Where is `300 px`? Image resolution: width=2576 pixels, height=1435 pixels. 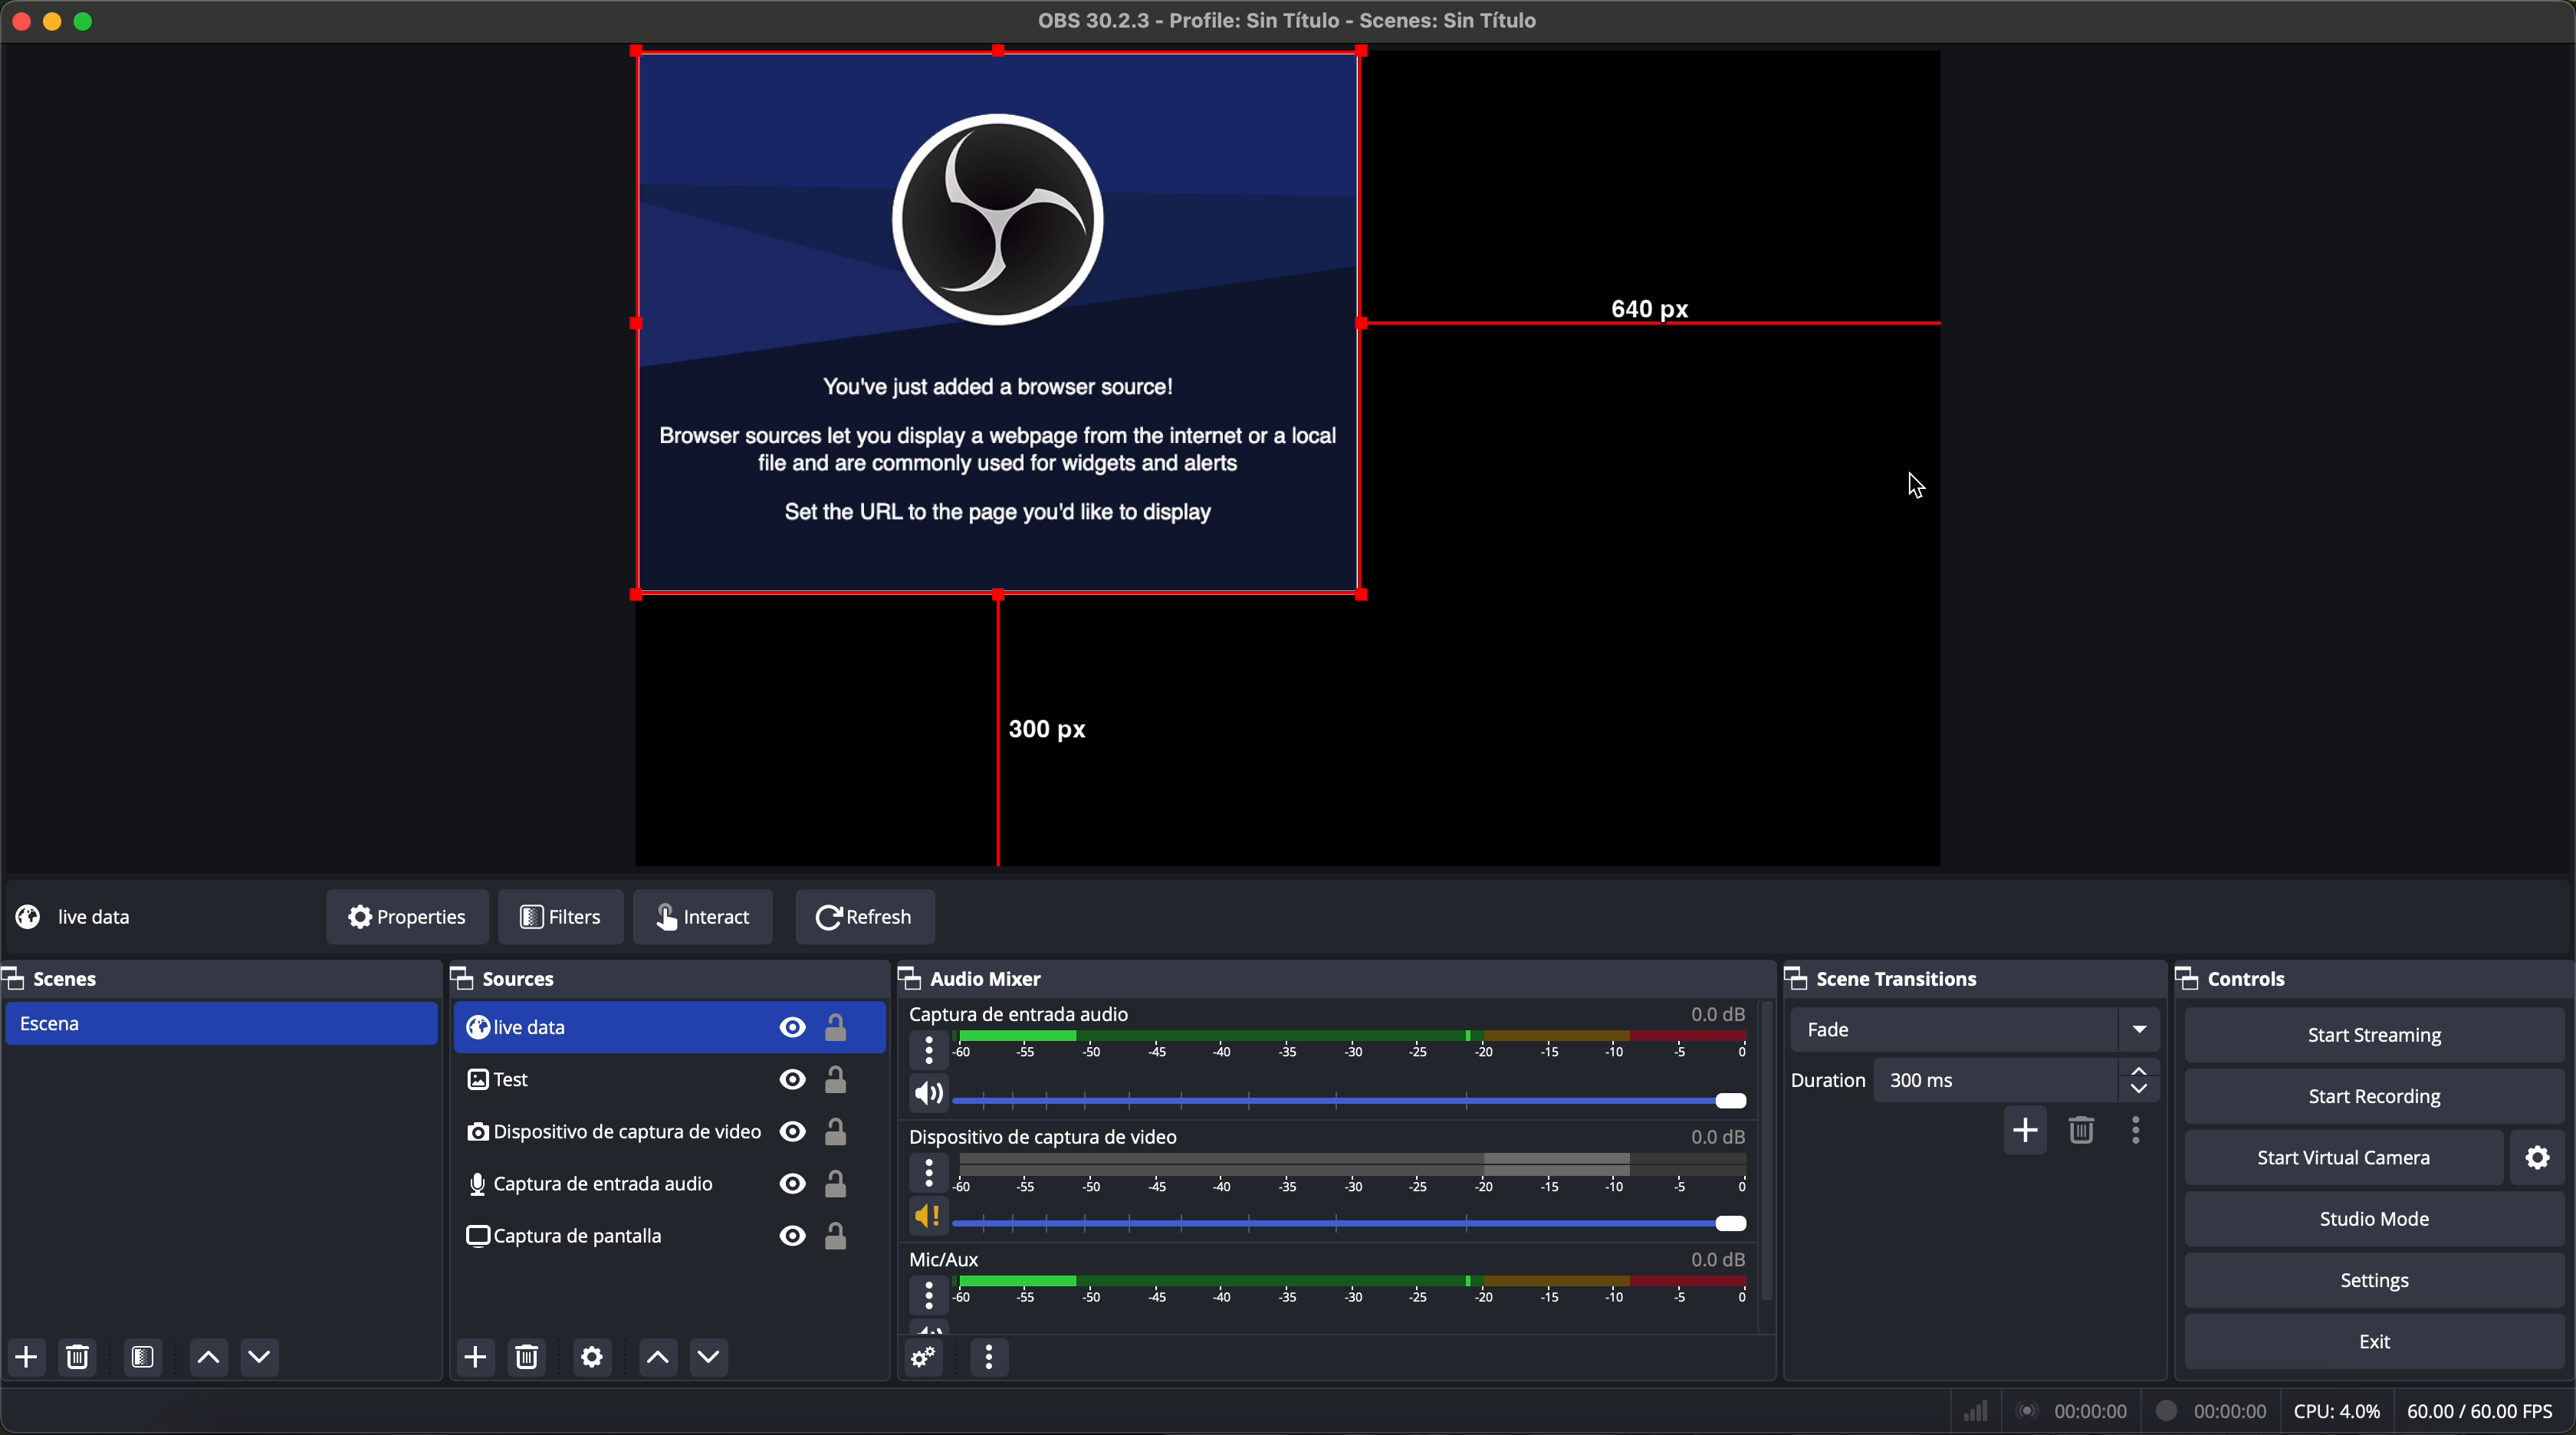 300 px is located at coordinates (1025, 734).